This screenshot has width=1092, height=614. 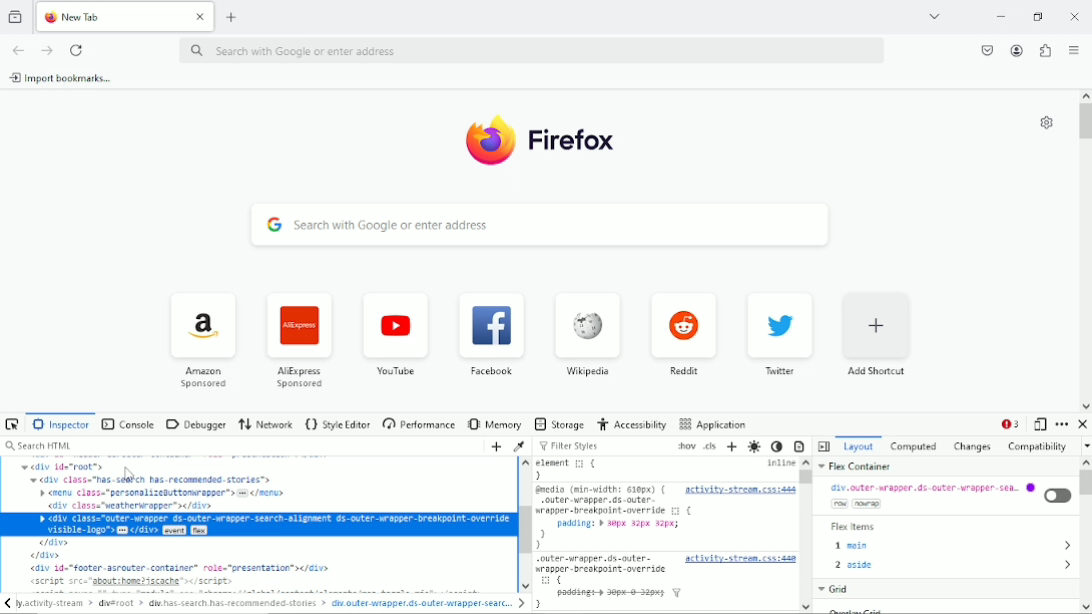 I want to click on Warnings, so click(x=1011, y=423).